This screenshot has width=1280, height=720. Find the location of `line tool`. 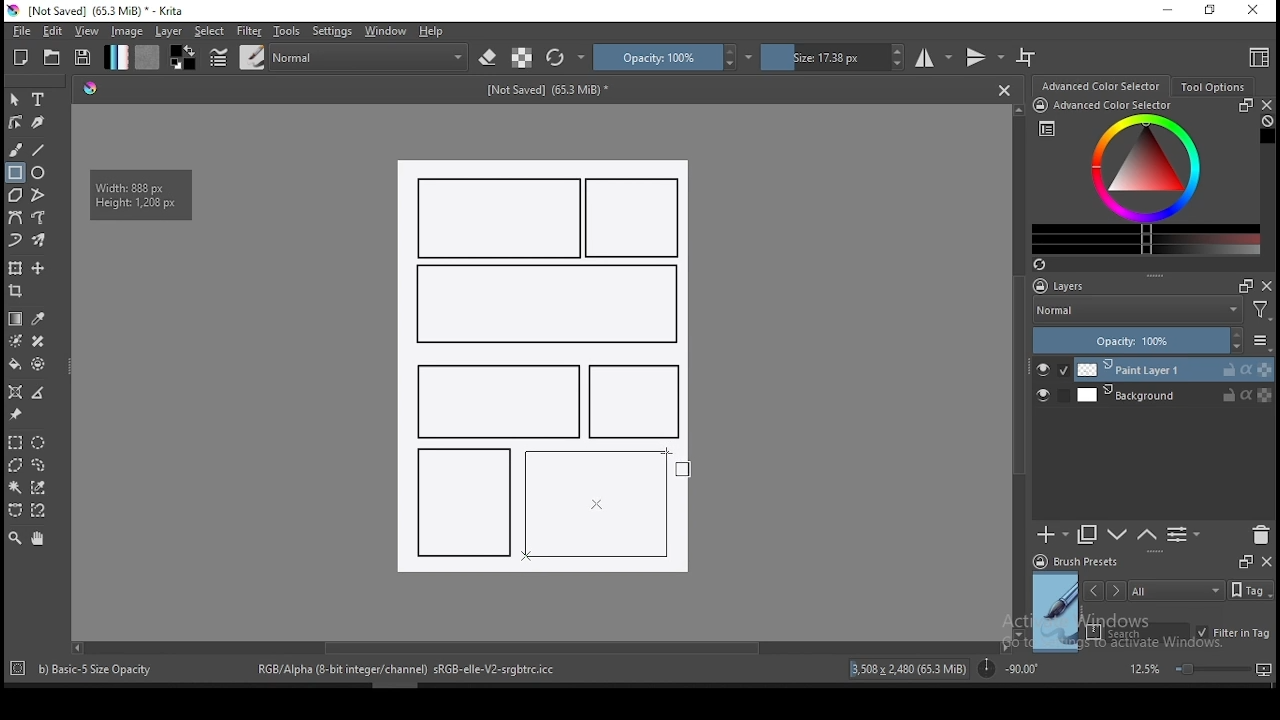

line tool is located at coordinates (39, 150).